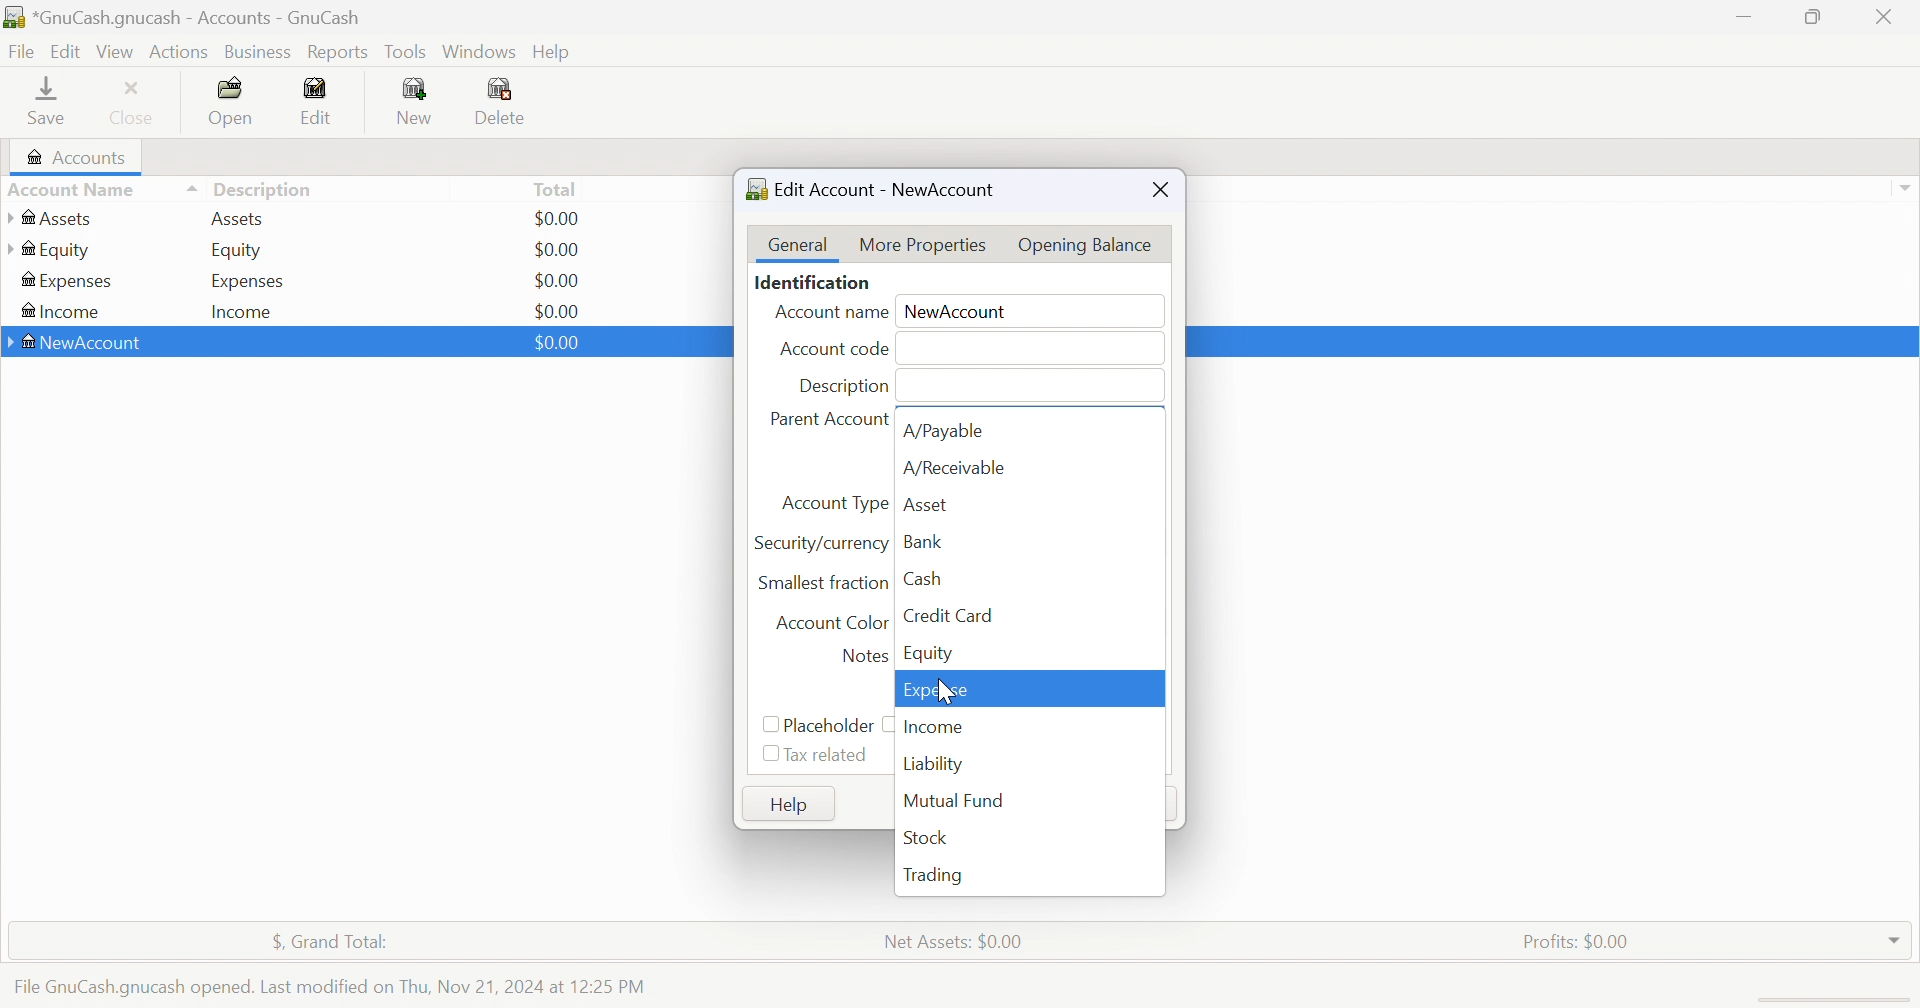 Image resolution: width=1920 pixels, height=1008 pixels. Describe the element at coordinates (337, 53) in the screenshot. I see `Reports` at that location.